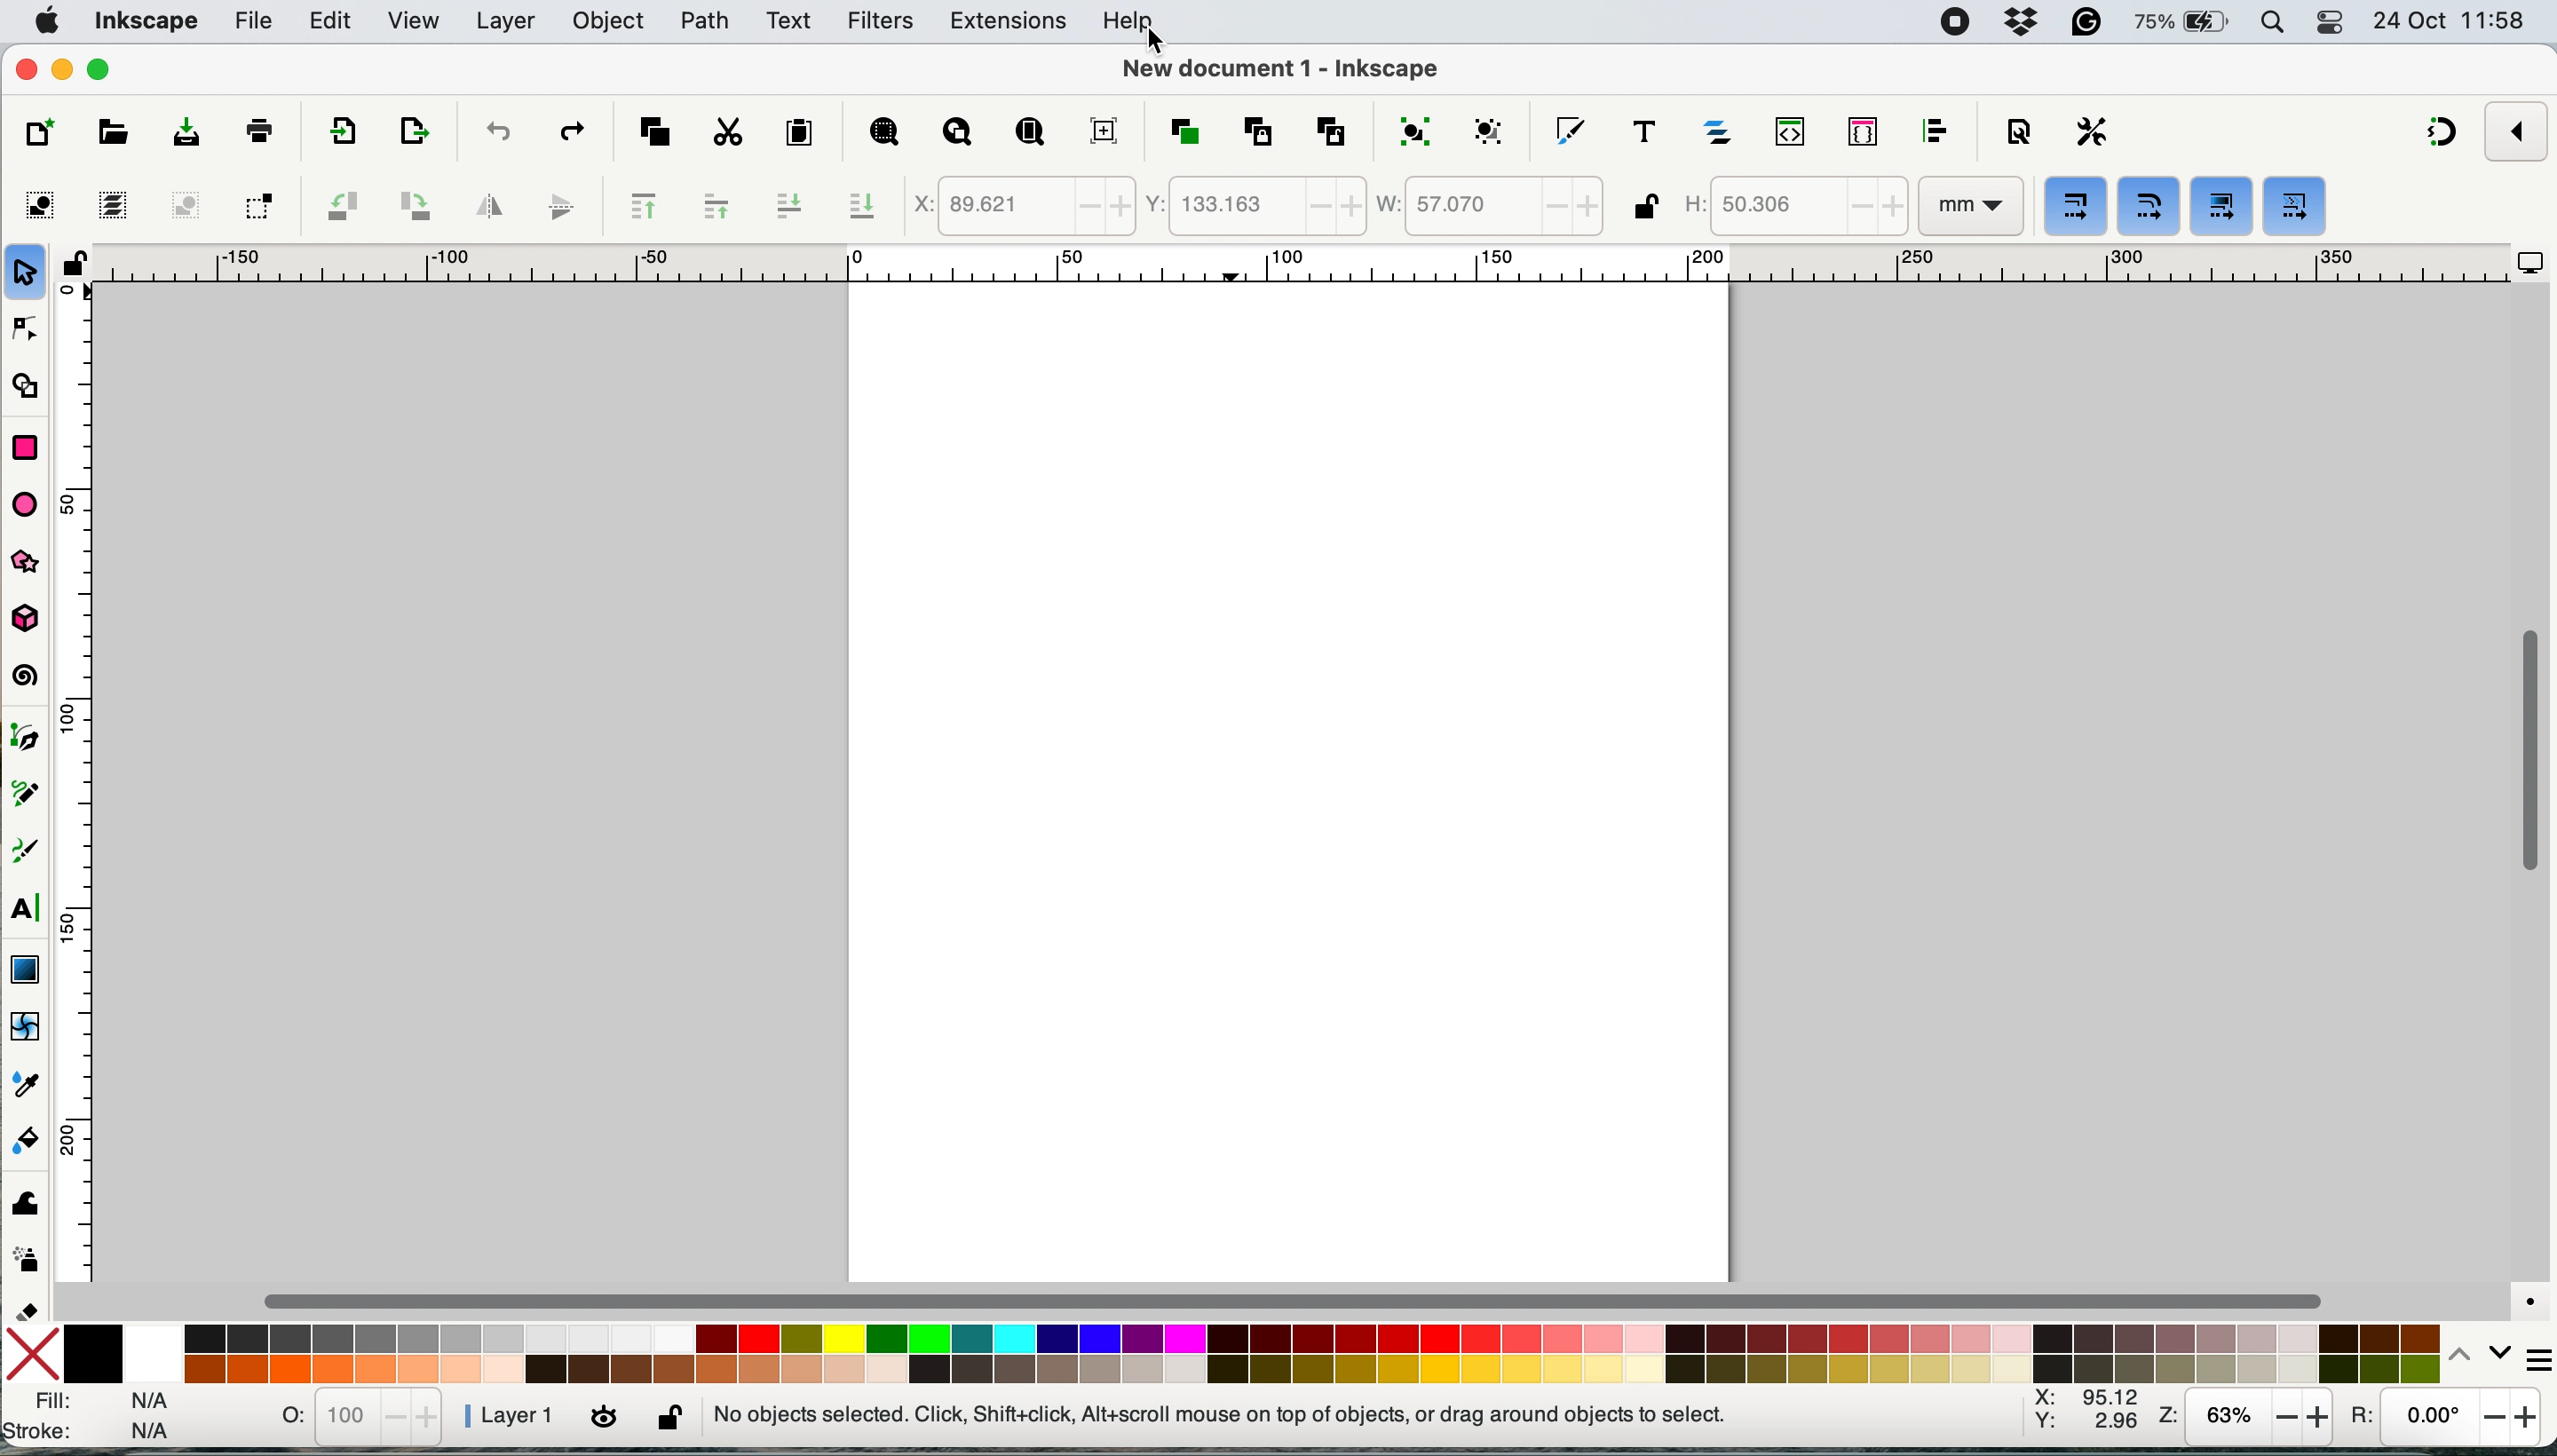  What do you see at coordinates (1709, 133) in the screenshot?
I see `layers and objects` at bounding box center [1709, 133].